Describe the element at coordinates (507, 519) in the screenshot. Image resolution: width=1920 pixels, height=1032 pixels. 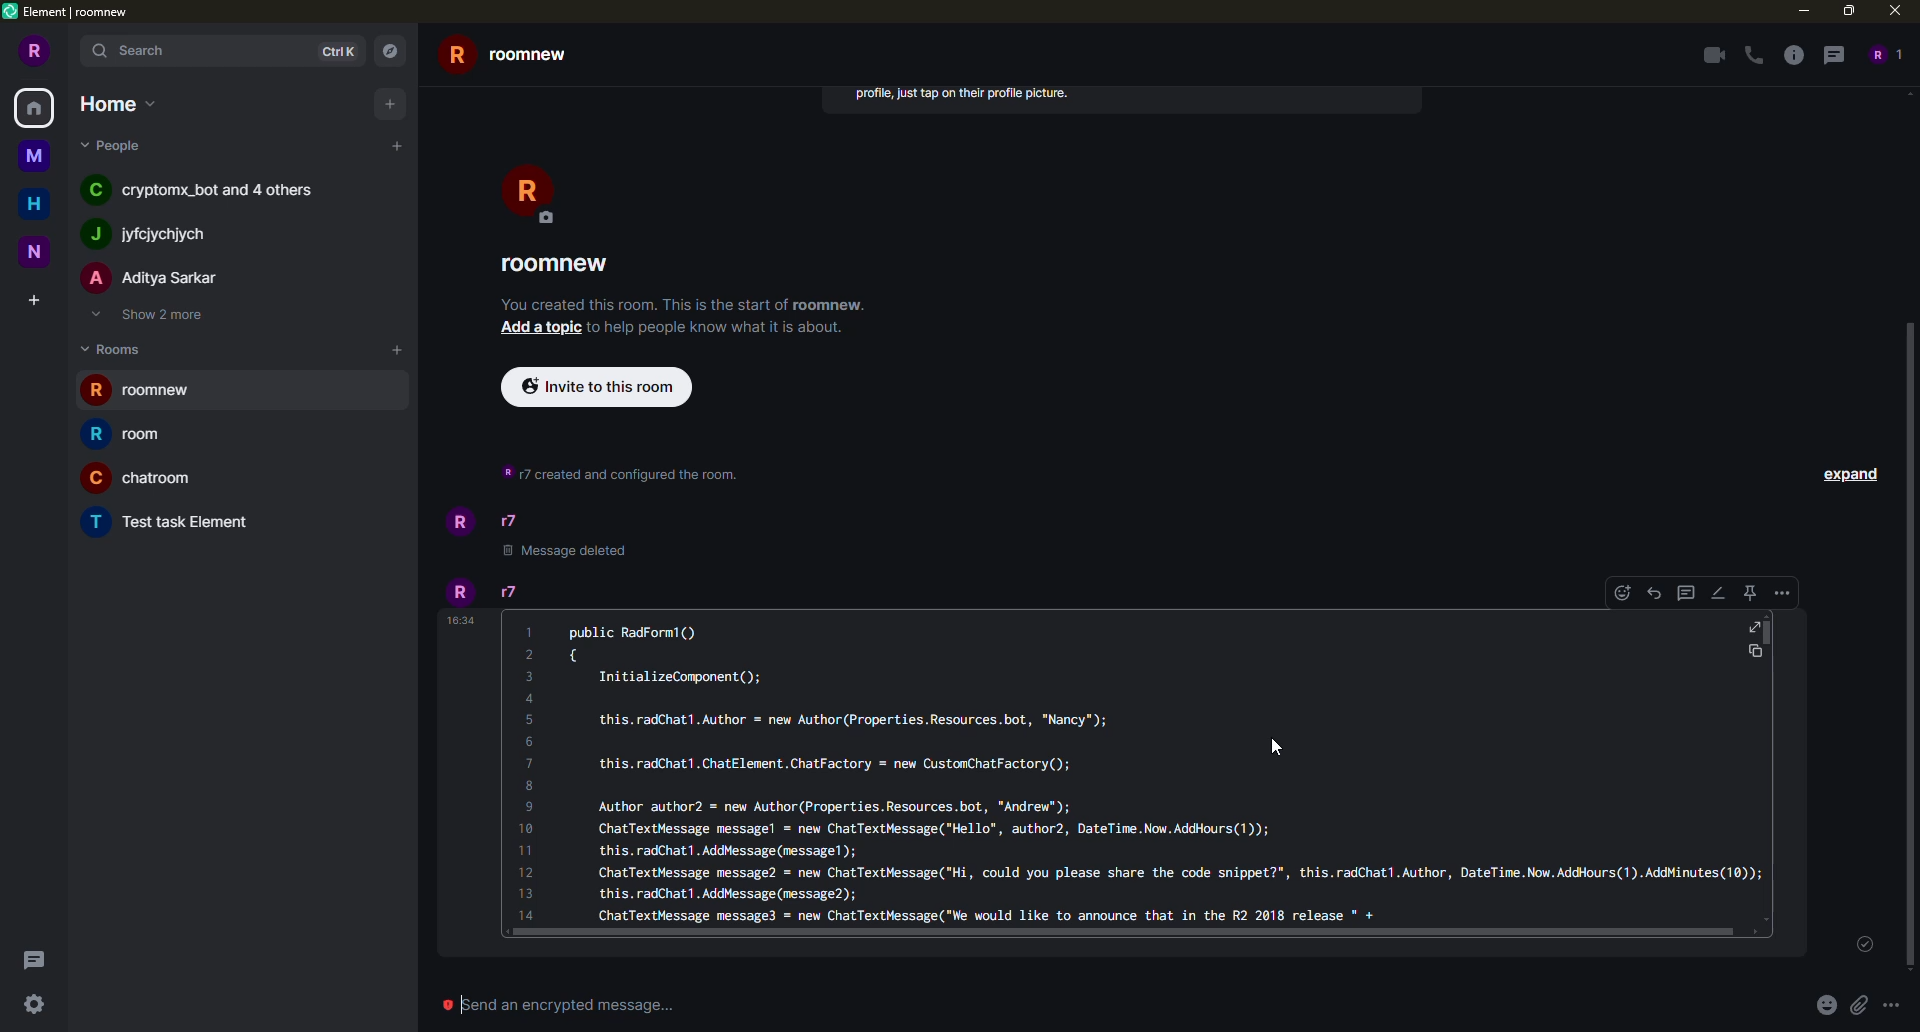
I see `r7` at that location.